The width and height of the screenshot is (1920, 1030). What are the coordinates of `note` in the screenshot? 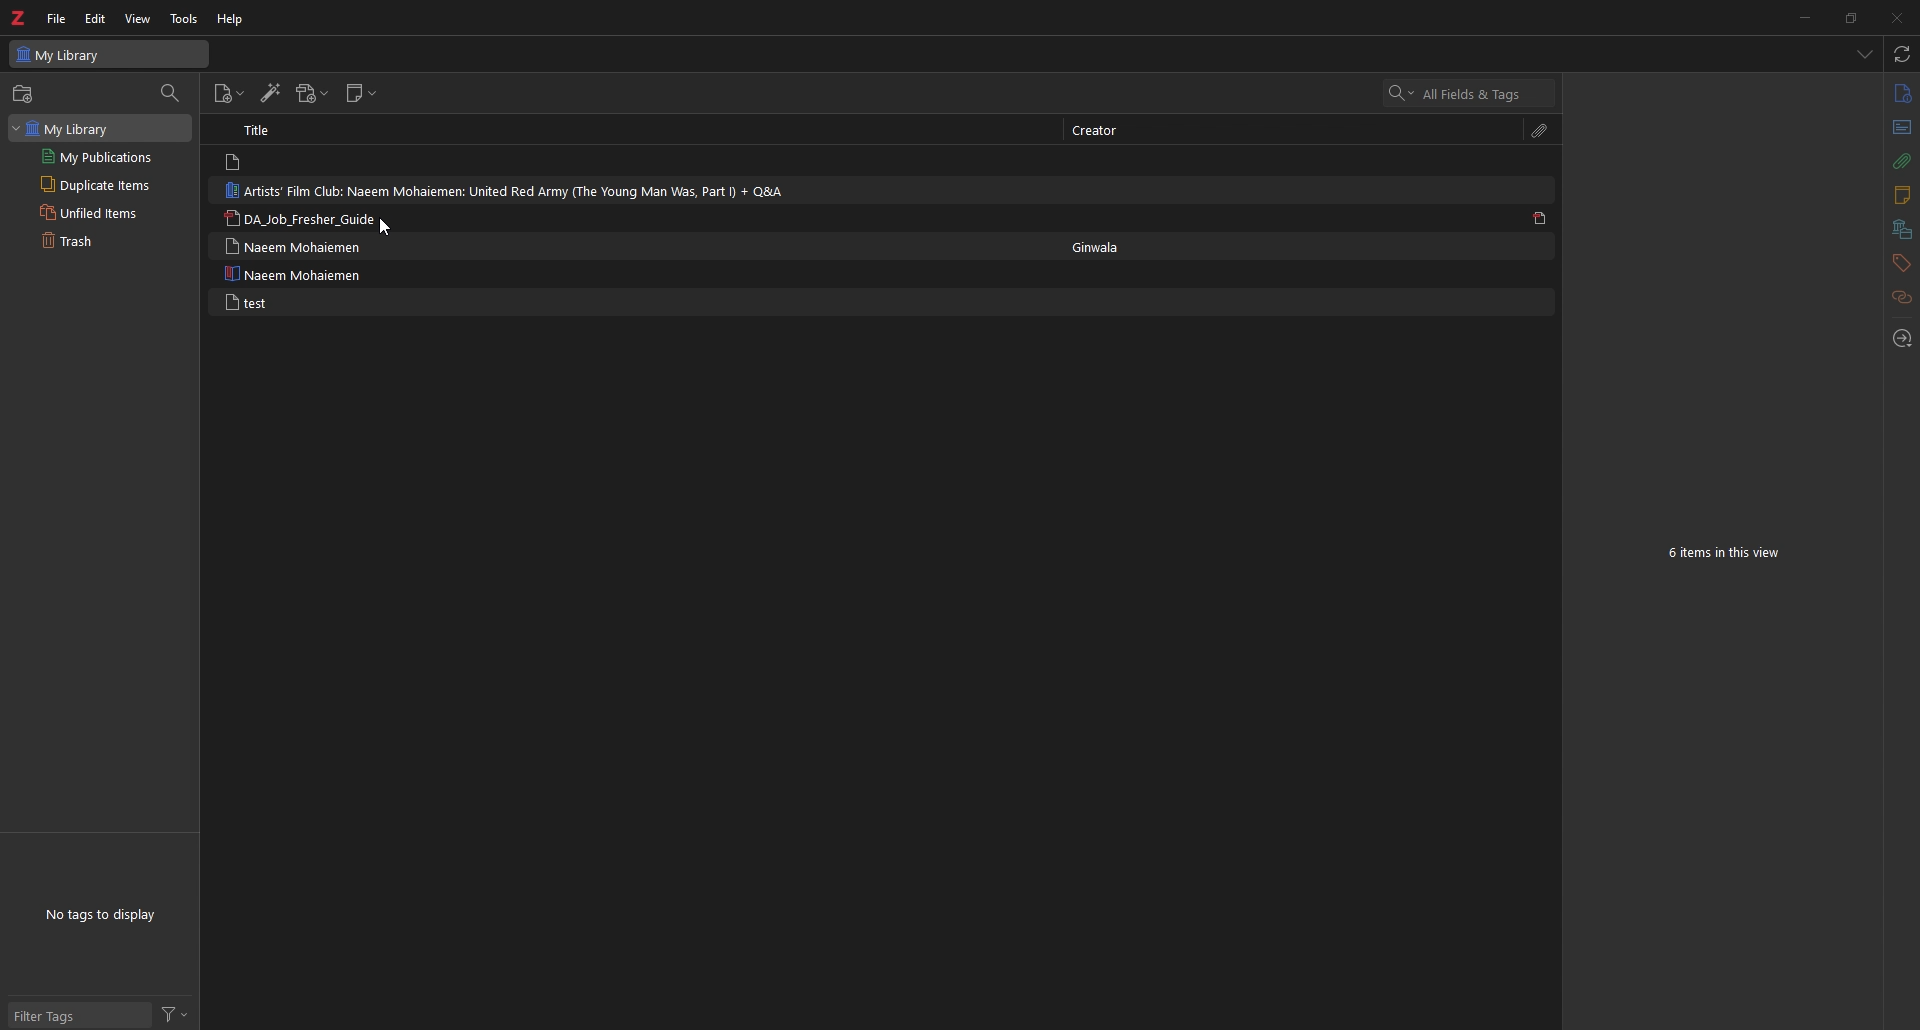 It's located at (316, 301).